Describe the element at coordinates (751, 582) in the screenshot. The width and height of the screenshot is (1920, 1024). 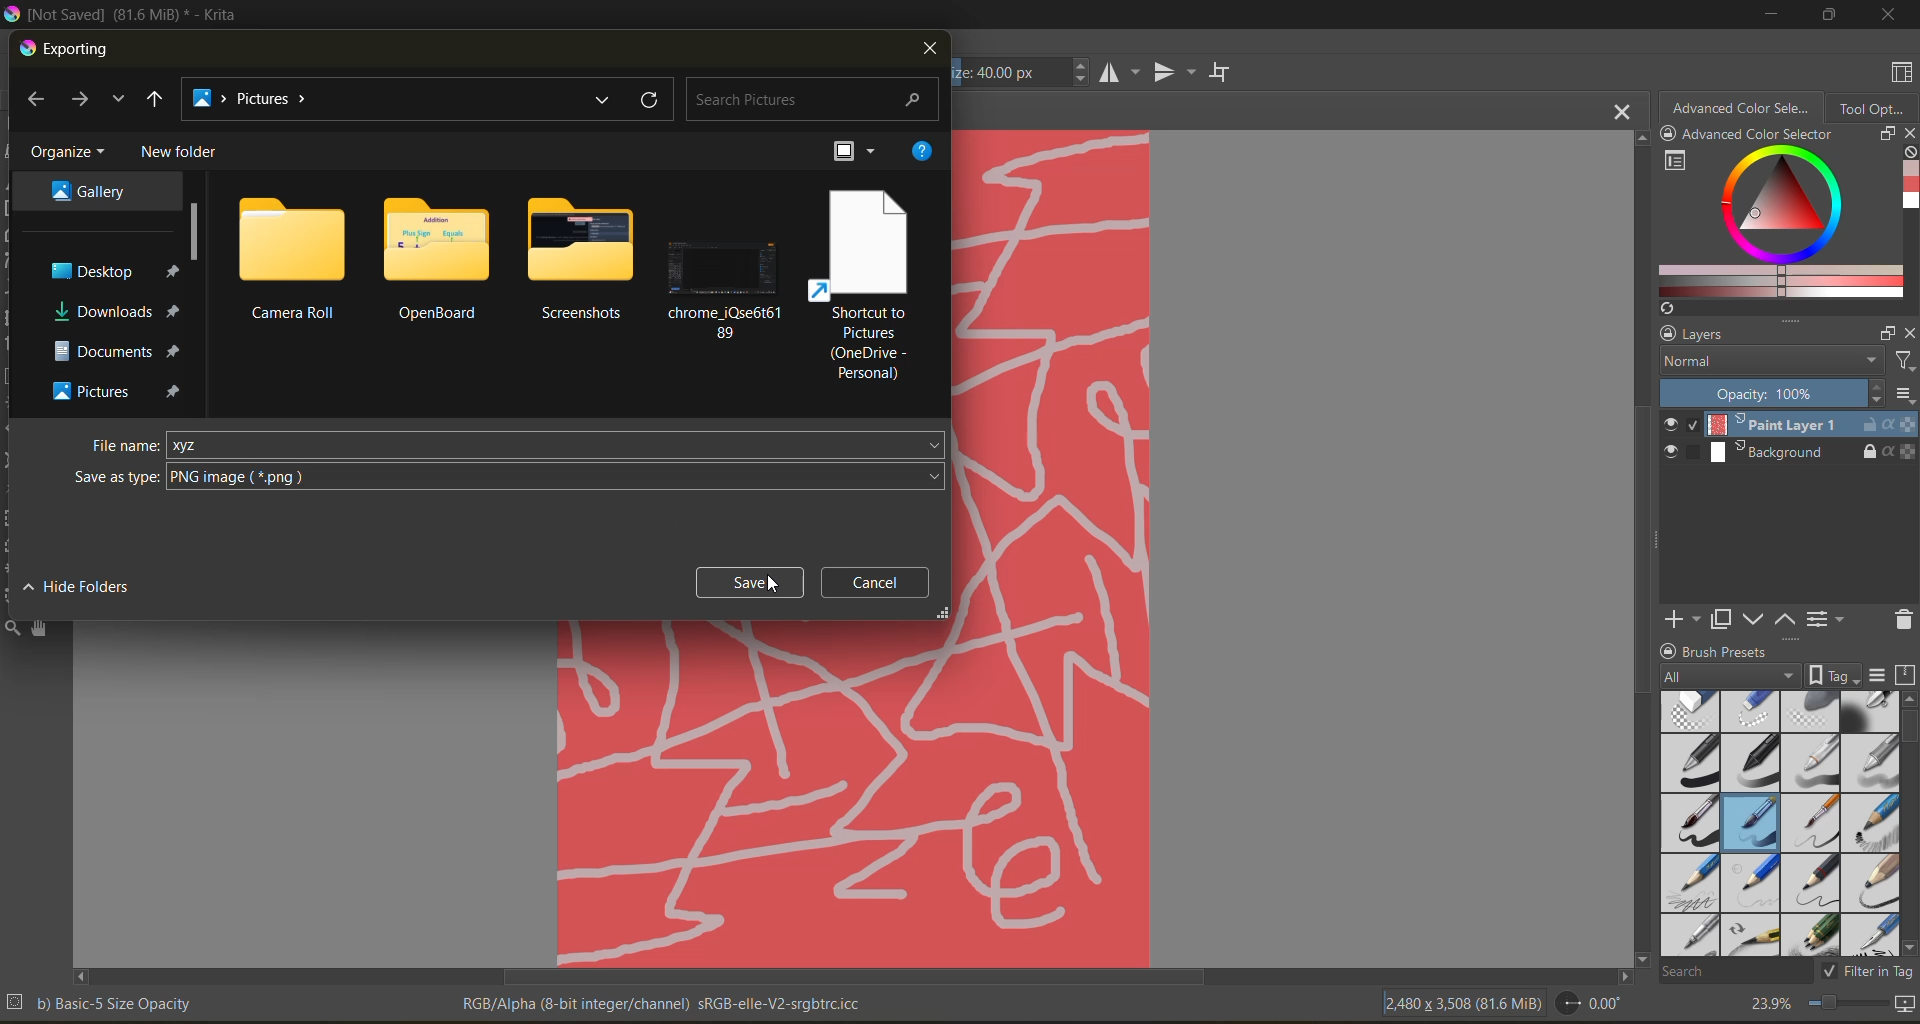
I see `save` at that location.